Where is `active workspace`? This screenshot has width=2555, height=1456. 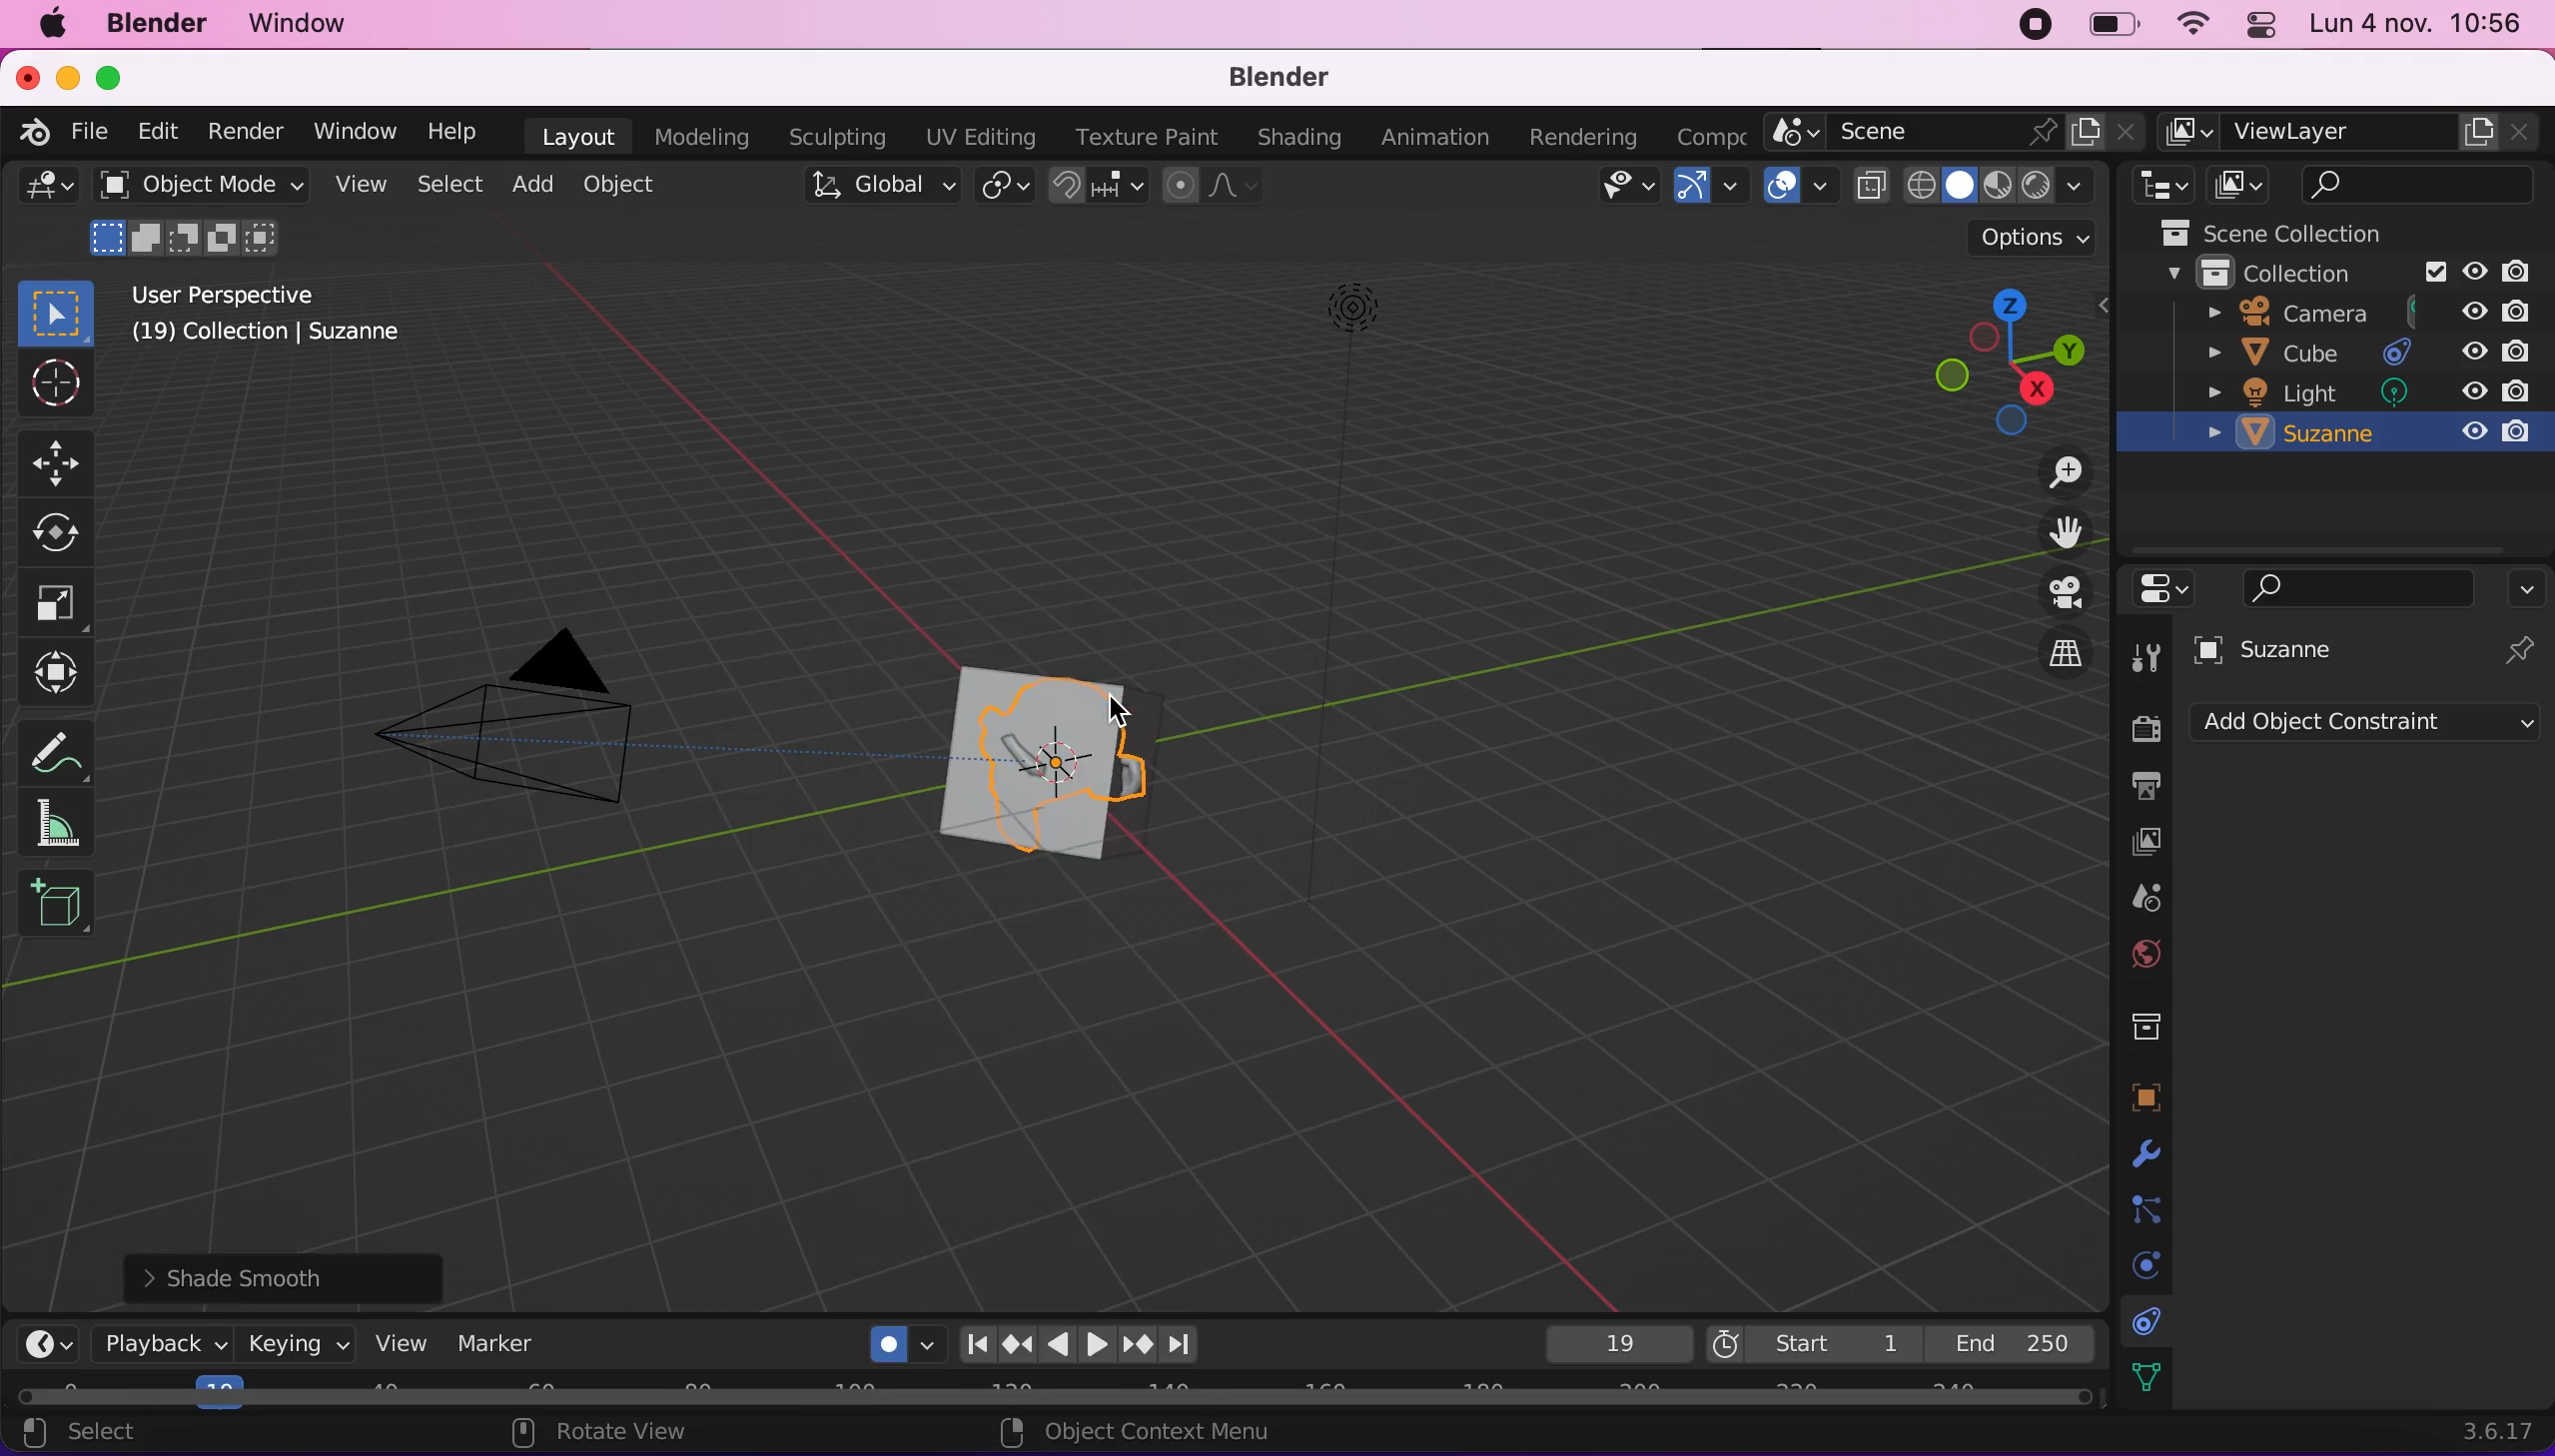
active workspace is located at coordinates (1713, 132).